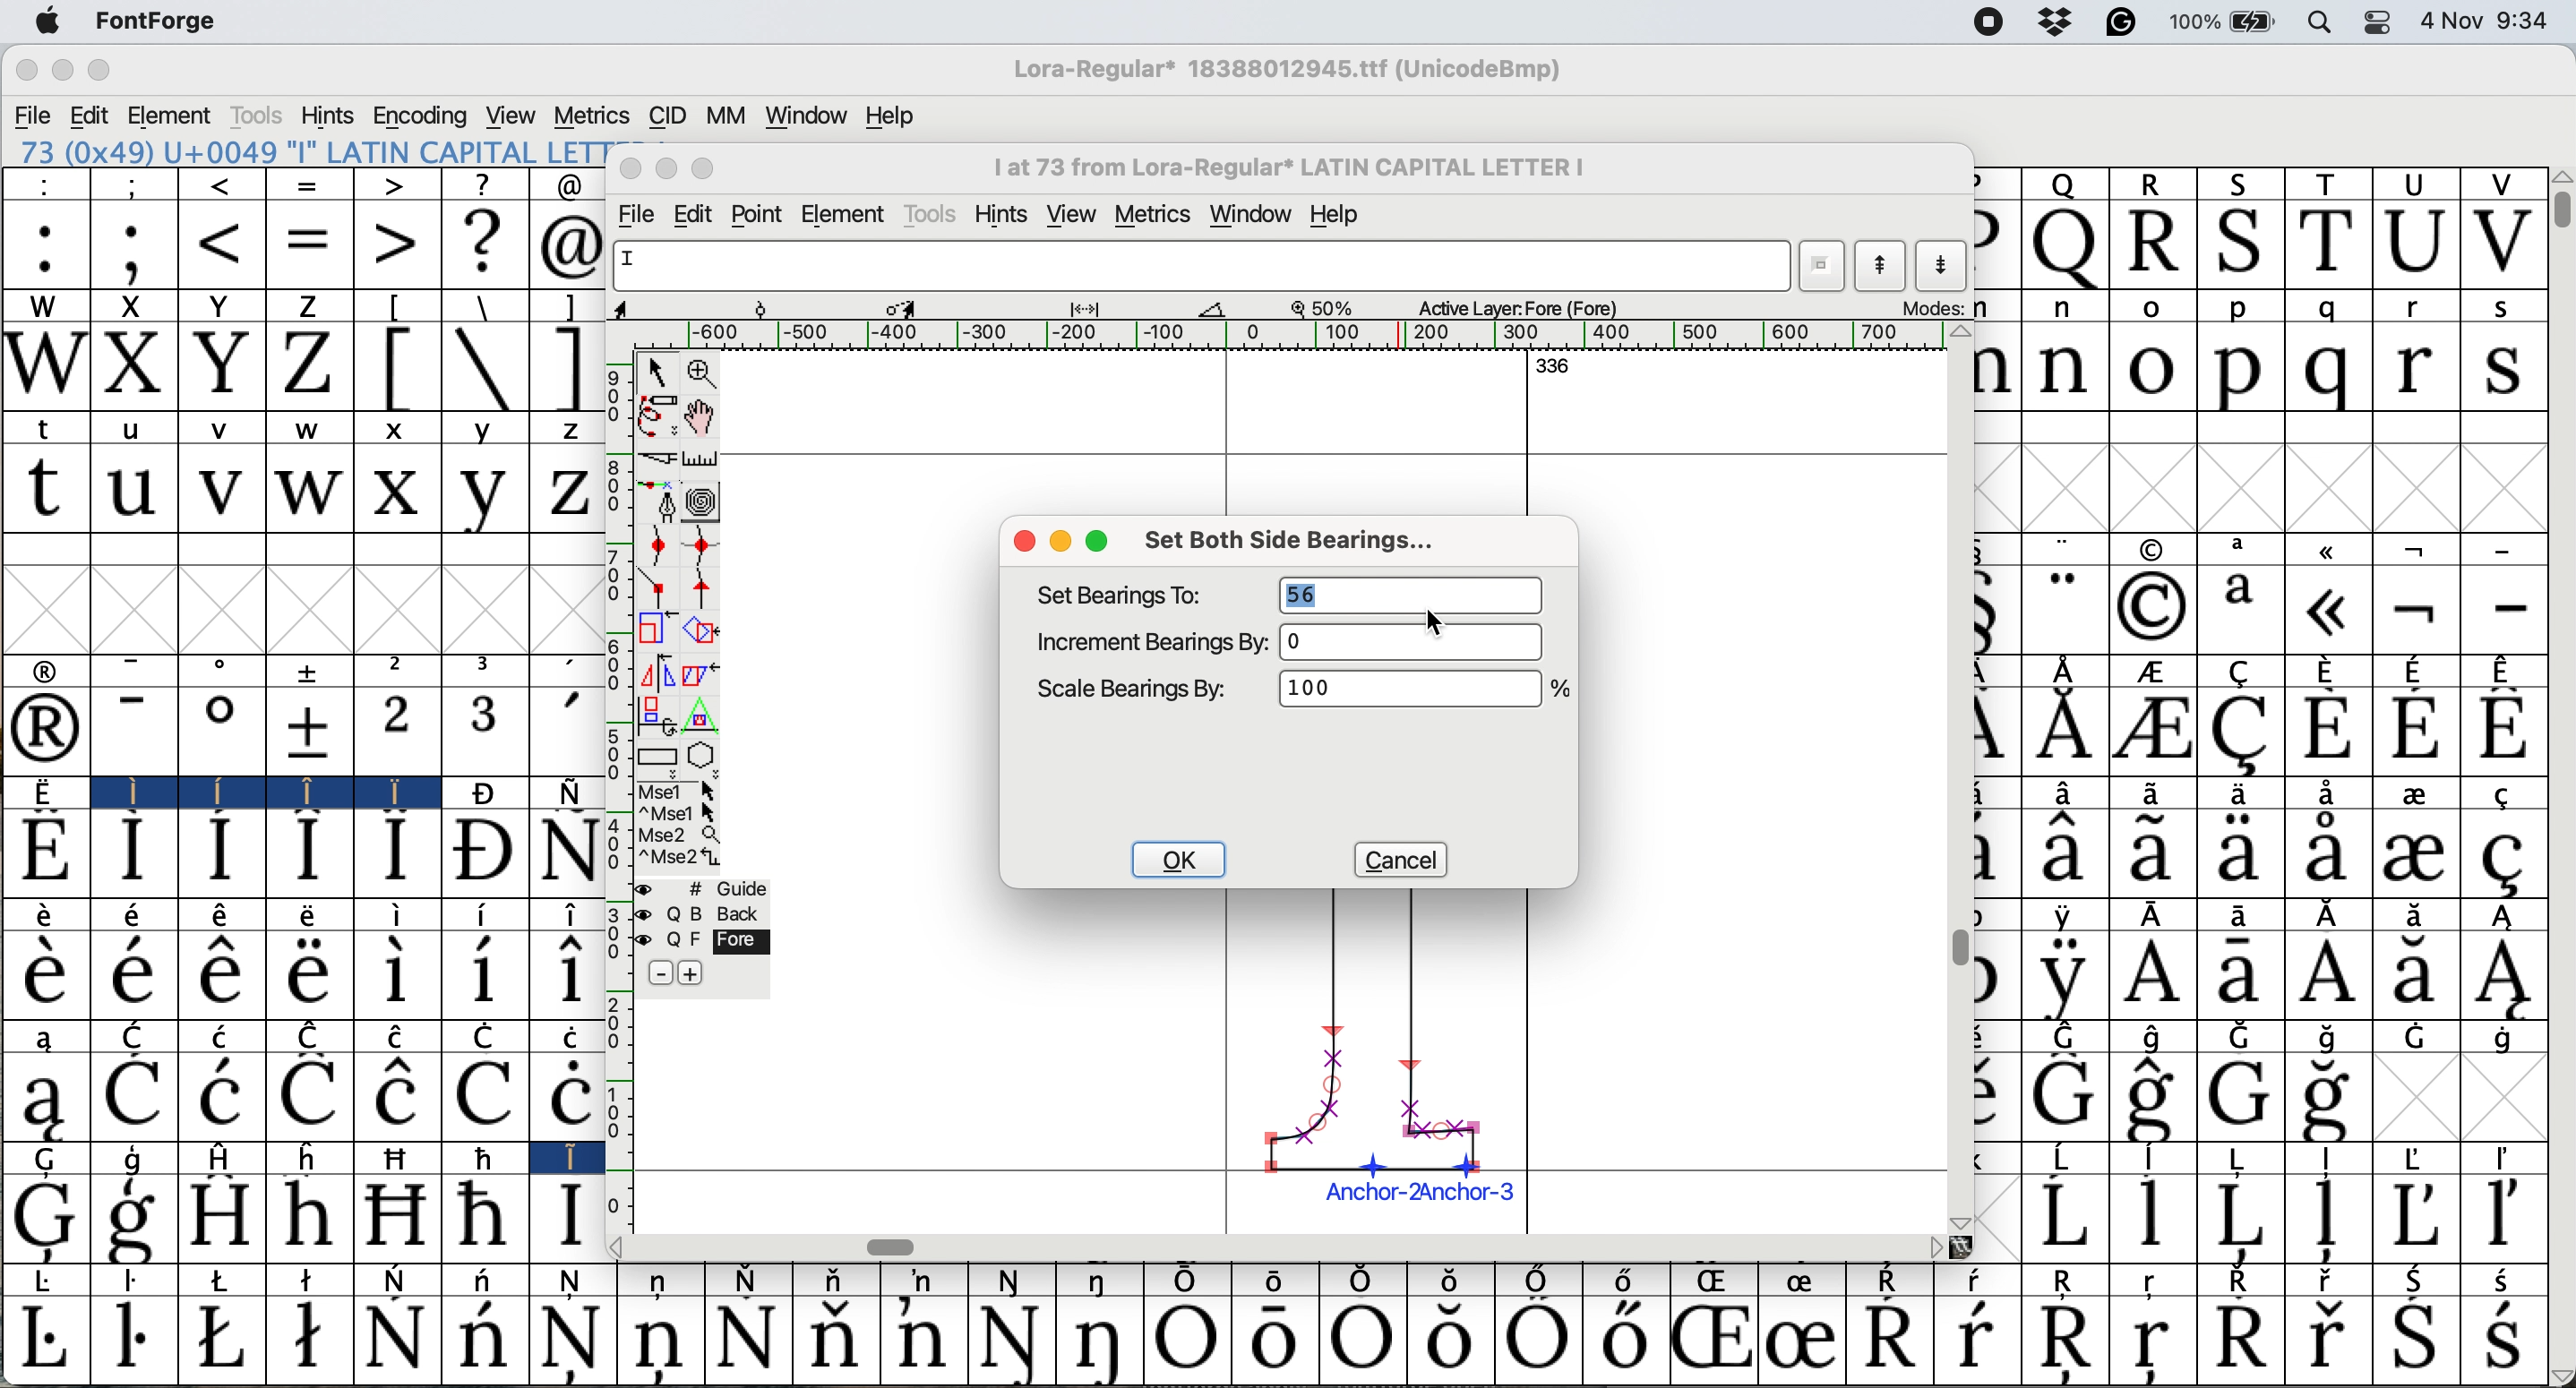 The width and height of the screenshot is (2576, 1388). I want to click on Symbol, so click(2238, 794).